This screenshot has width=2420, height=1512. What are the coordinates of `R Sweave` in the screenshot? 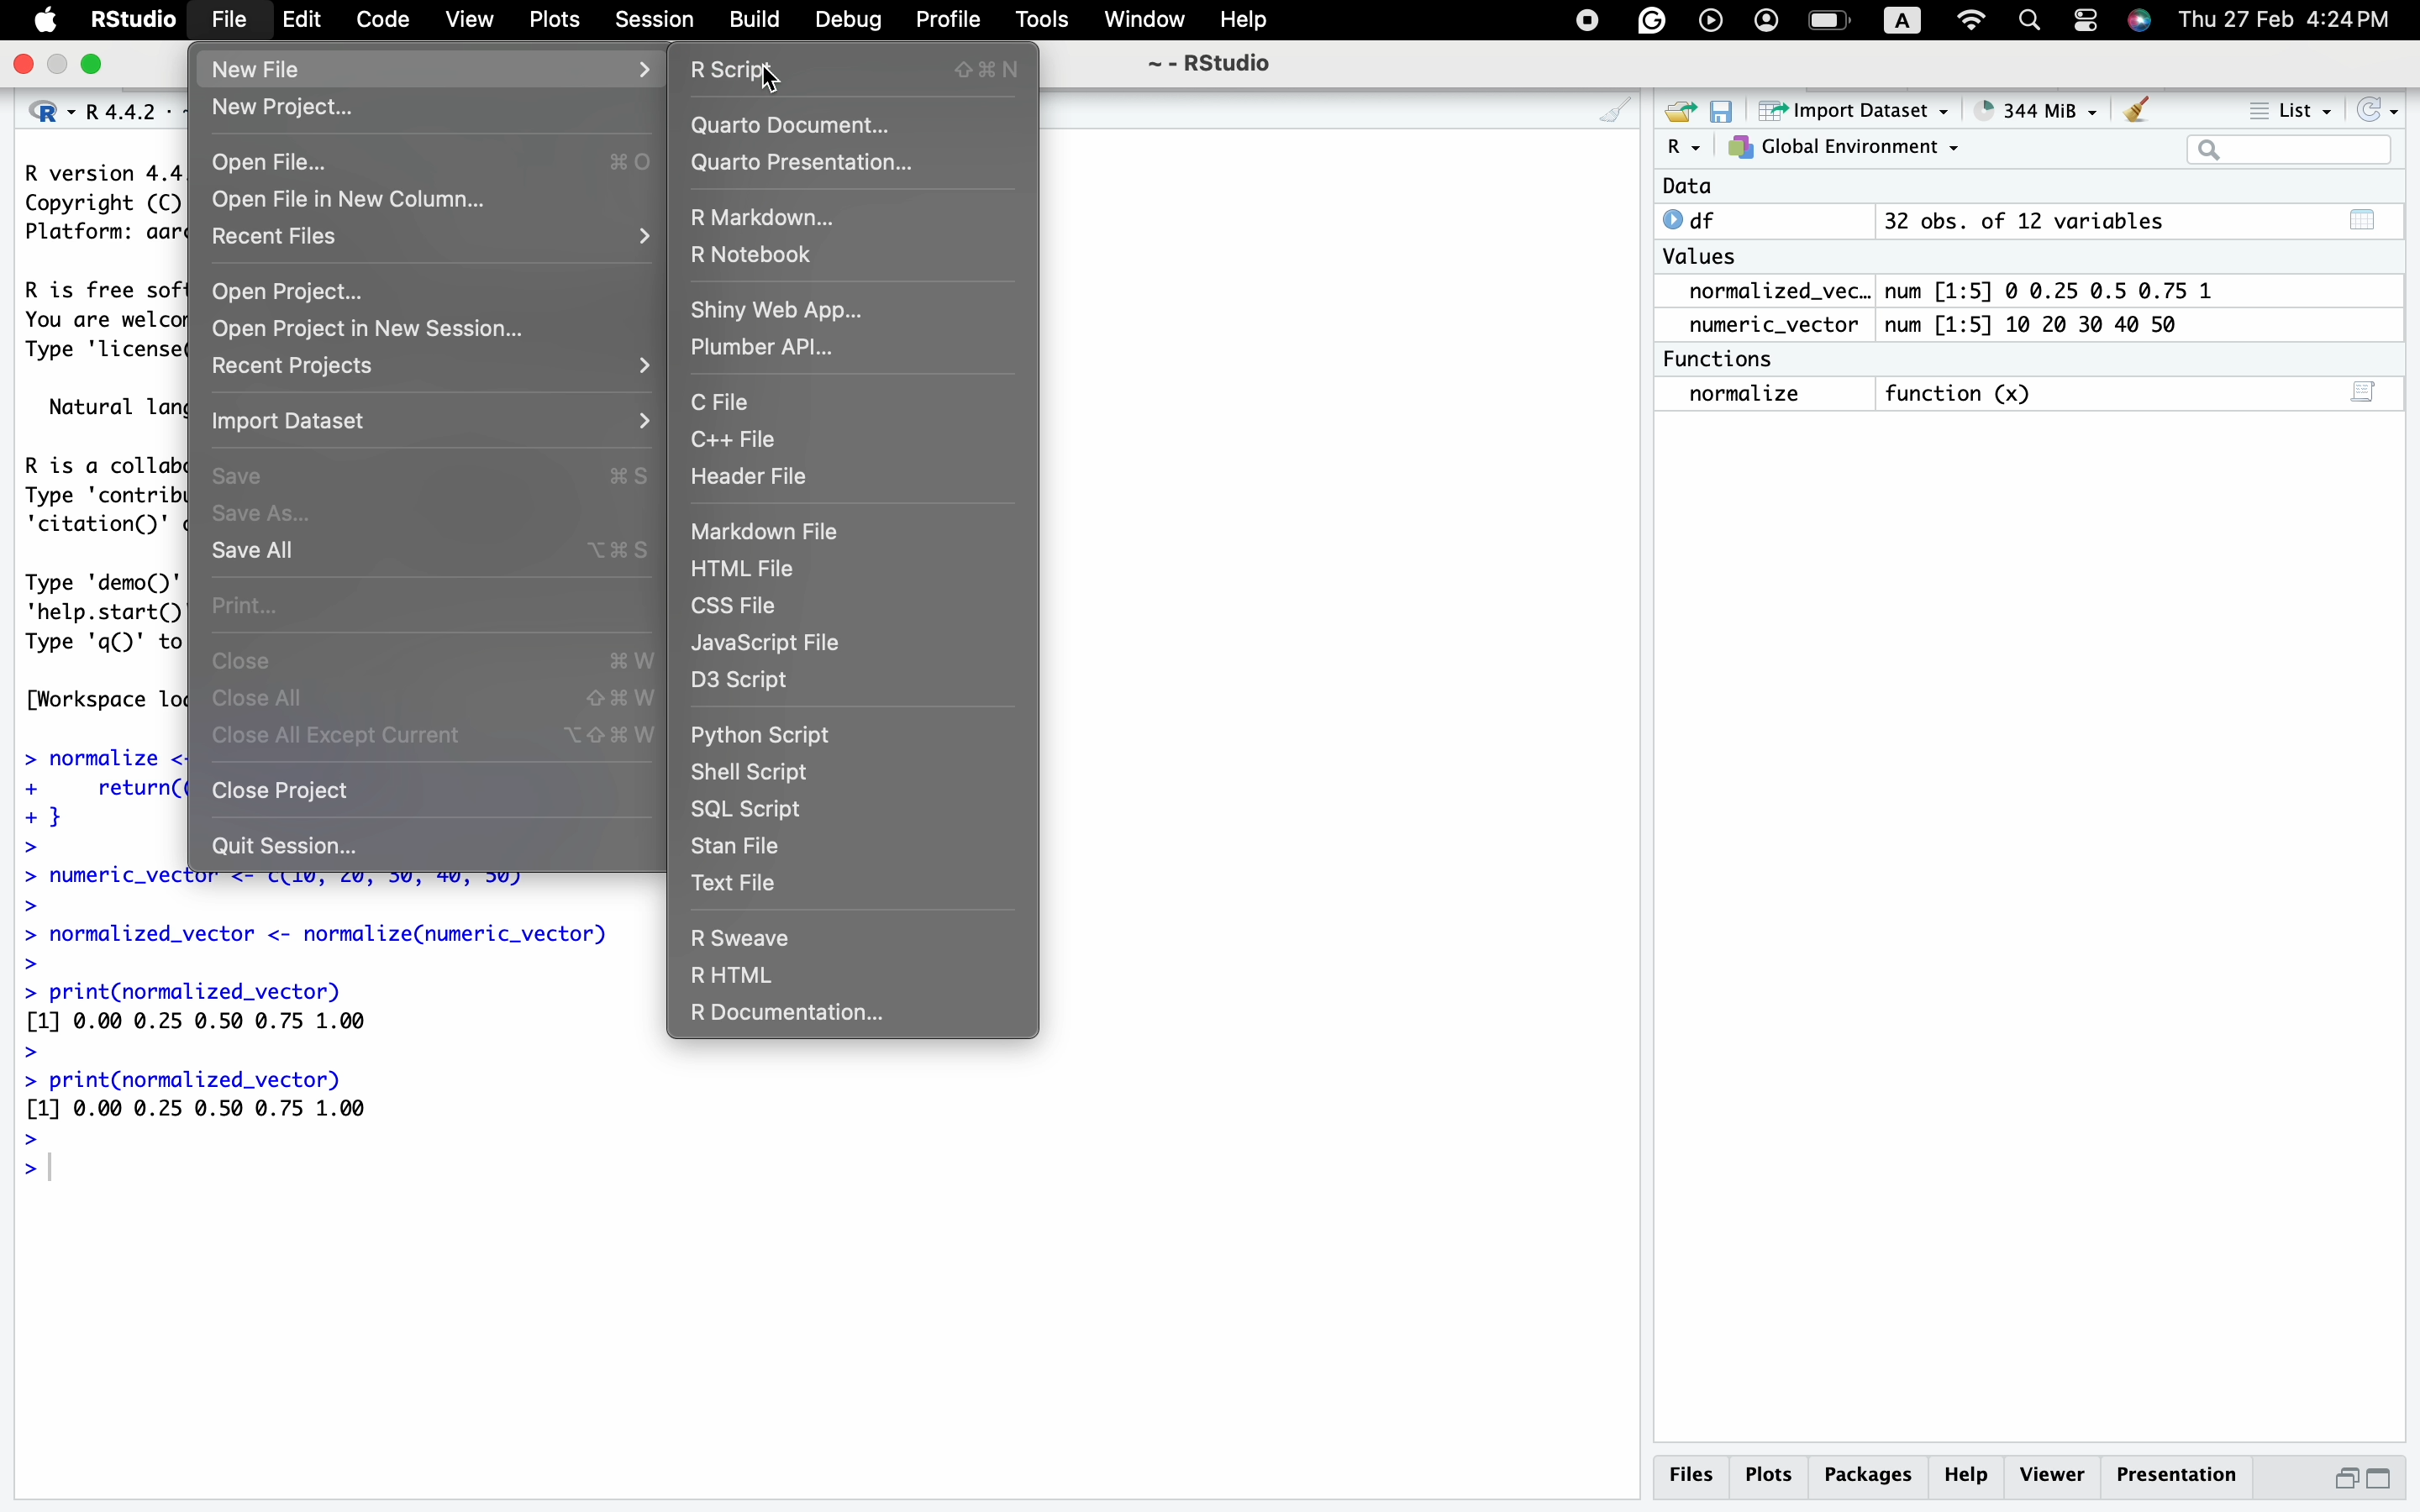 It's located at (748, 940).